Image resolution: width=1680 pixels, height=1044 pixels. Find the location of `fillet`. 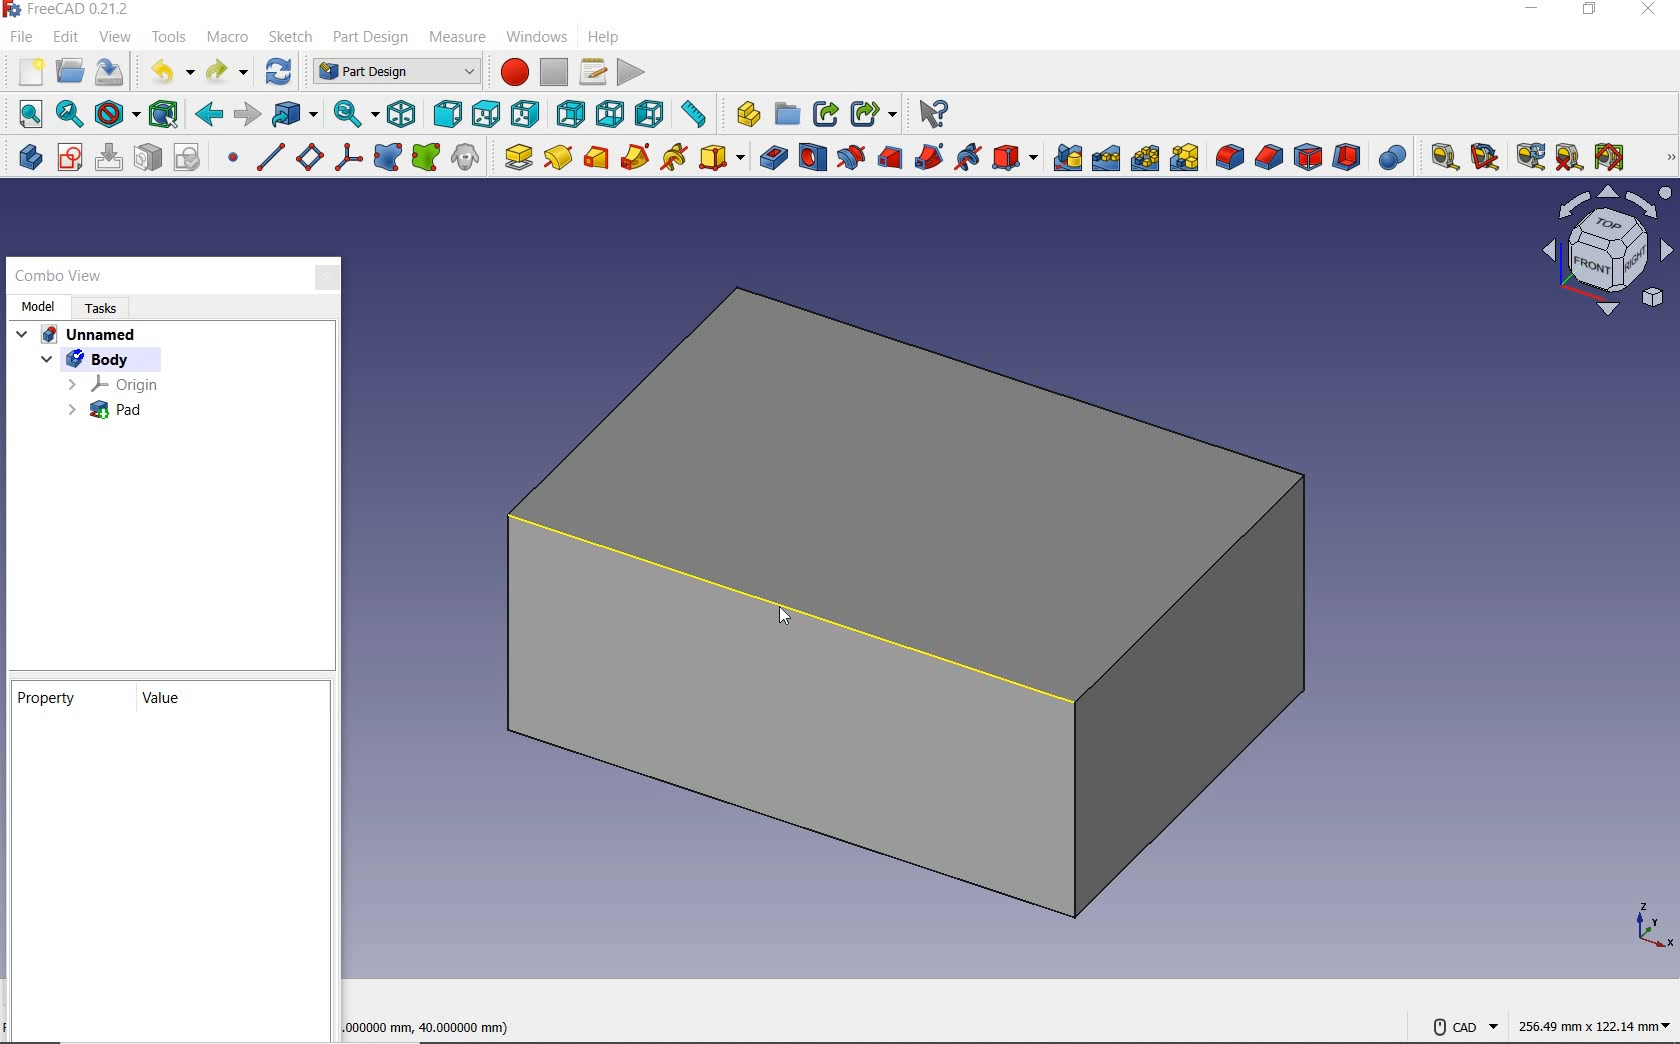

fillet is located at coordinates (1231, 159).